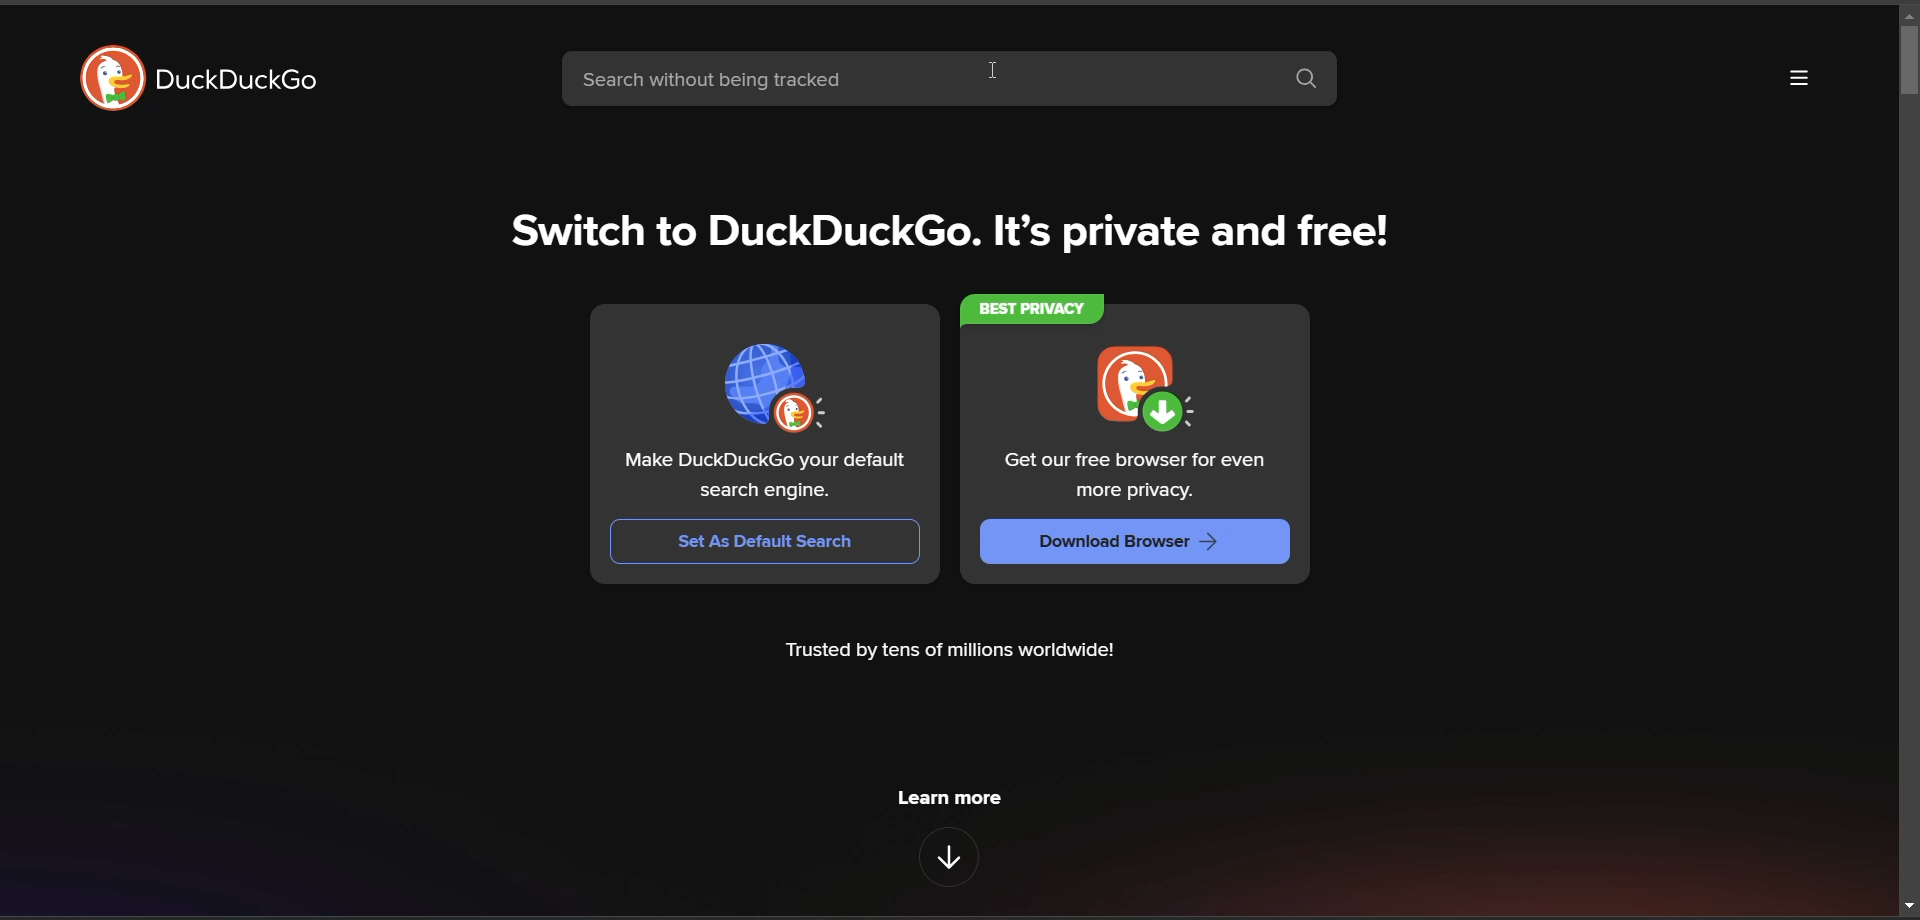 This screenshot has height=920, width=1920. What do you see at coordinates (1800, 80) in the screenshot?
I see `more options` at bounding box center [1800, 80].